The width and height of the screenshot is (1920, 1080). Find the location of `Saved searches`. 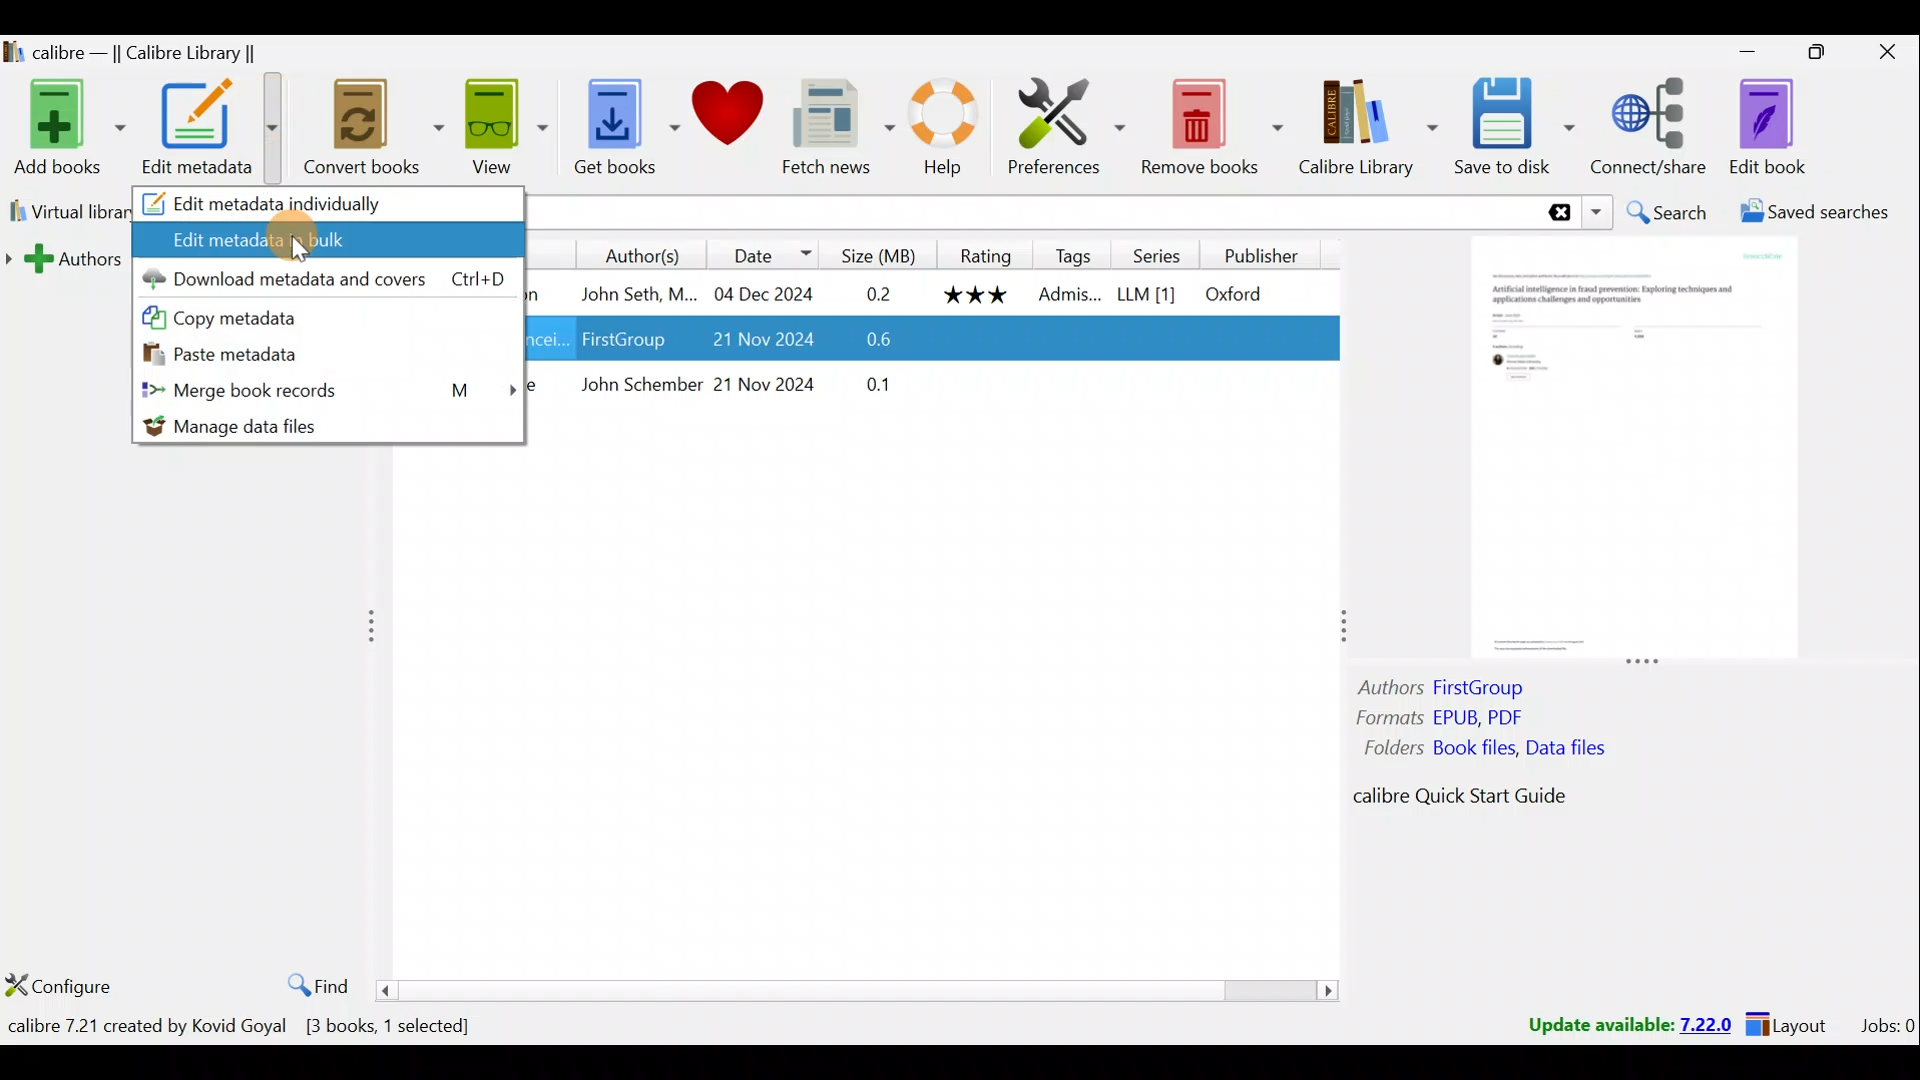

Saved searches is located at coordinates (1826, 212).